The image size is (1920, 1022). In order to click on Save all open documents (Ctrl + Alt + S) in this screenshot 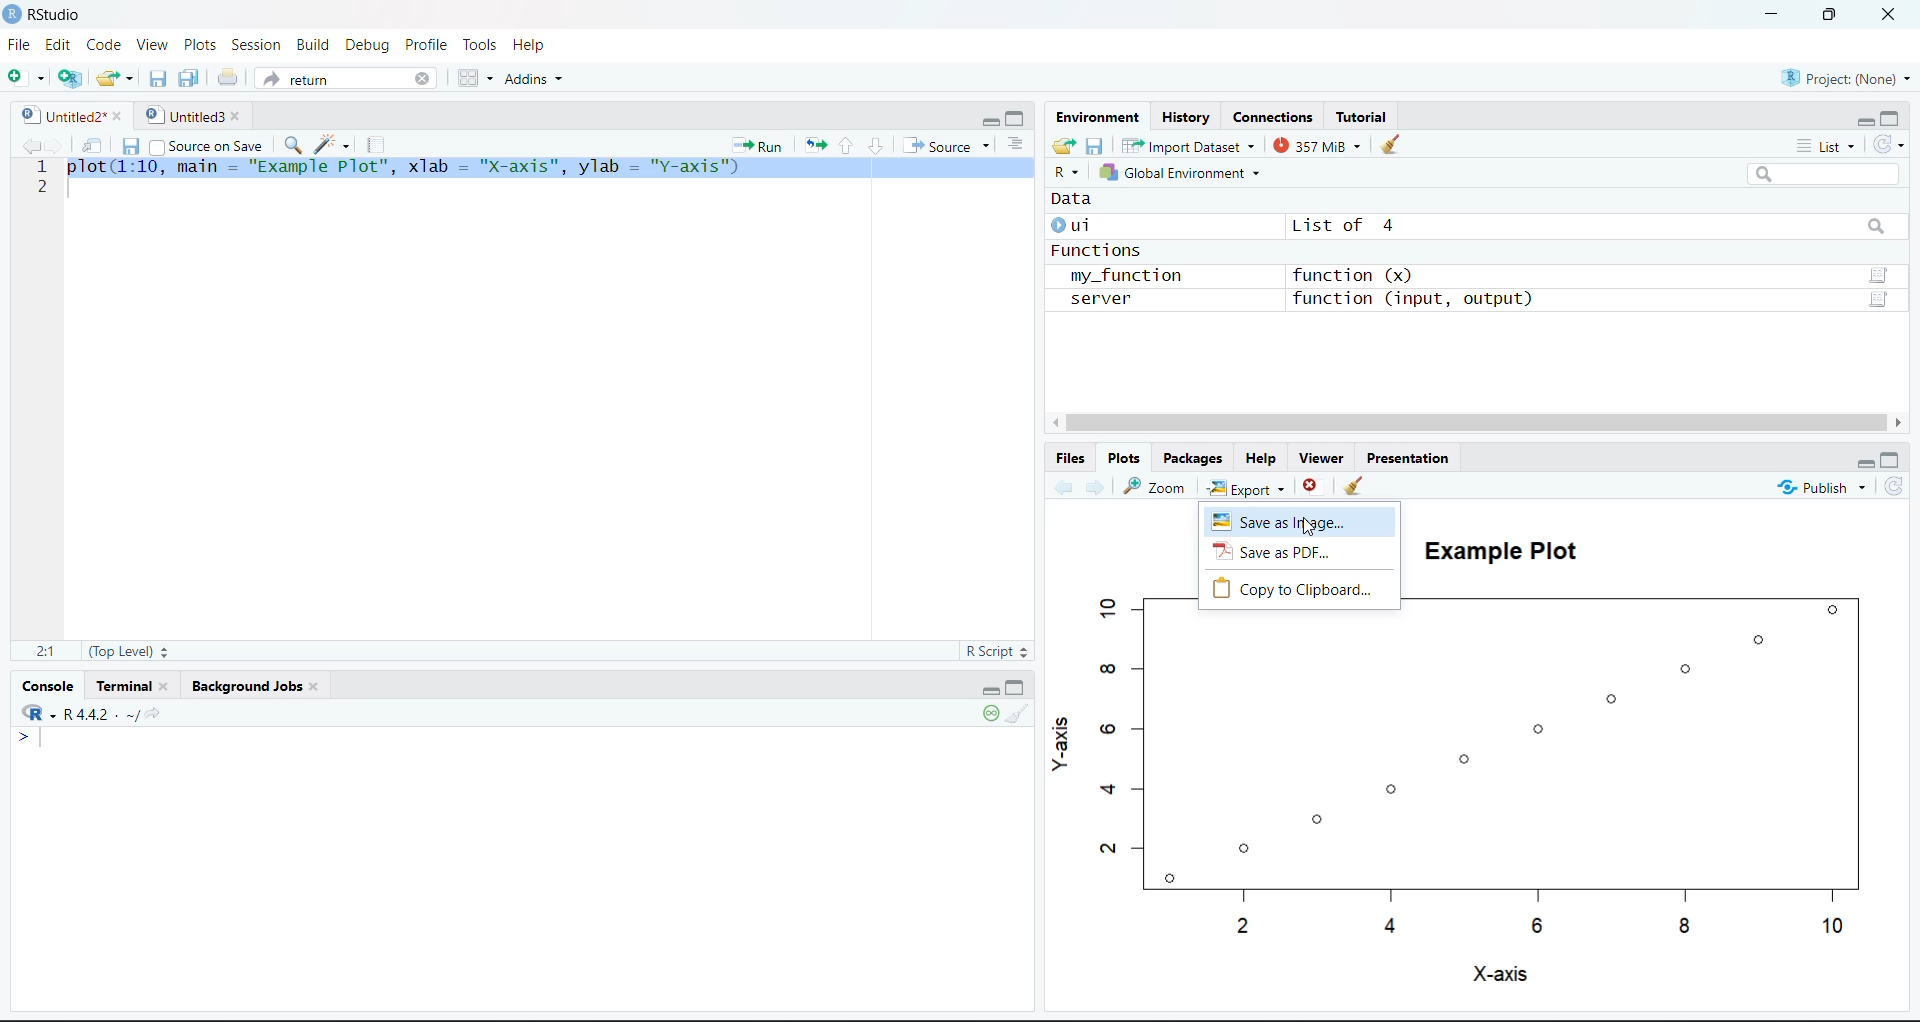, I will do `click(190, 80)`.